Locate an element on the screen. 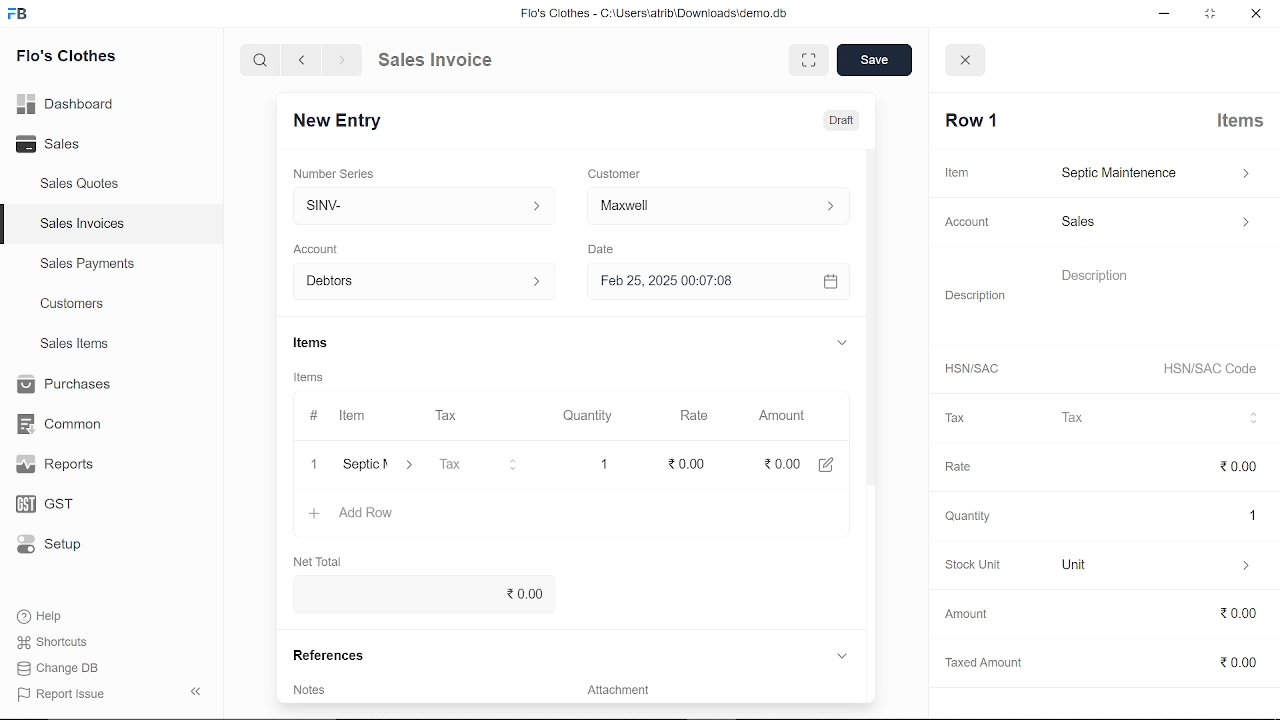 The height and width of the screenshot is (720, 1280). ‘Amount. is located at coordinates (966, 614).